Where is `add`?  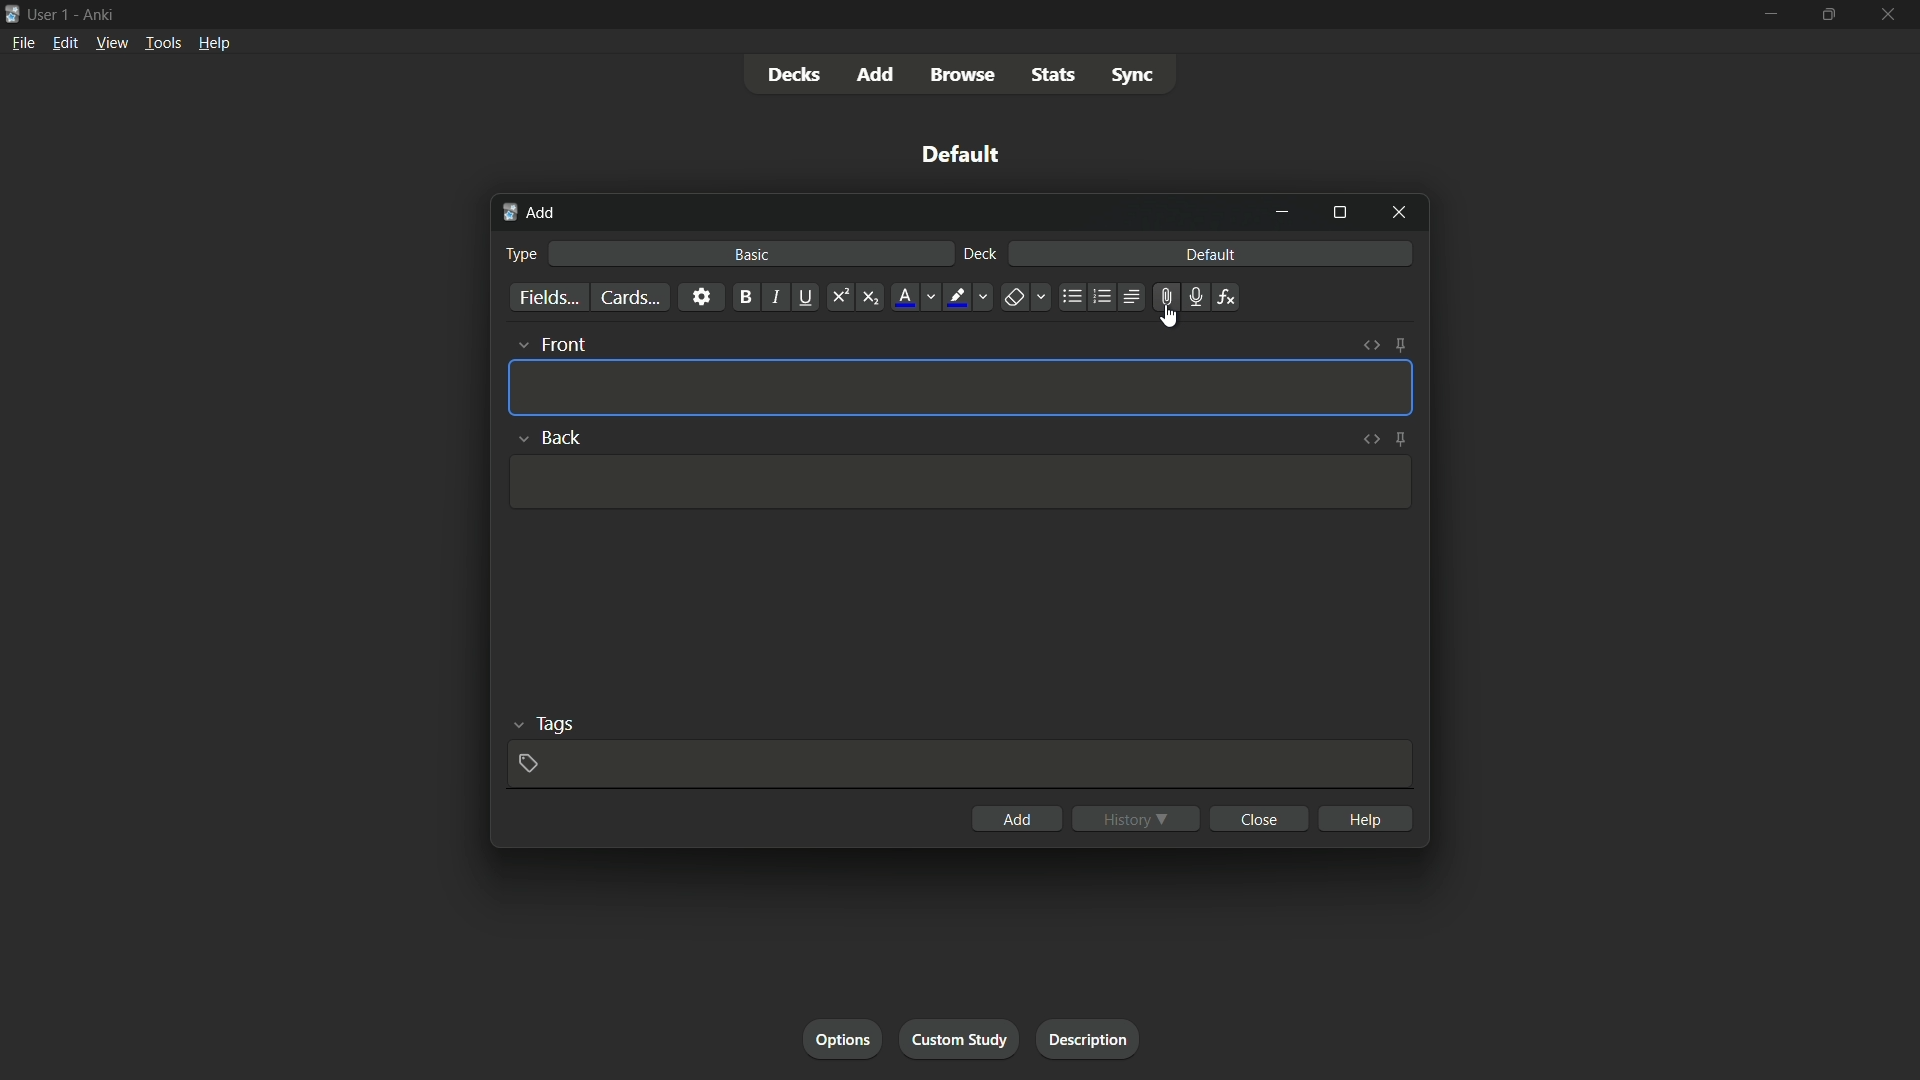 add is located at coordinates (1018, 818).